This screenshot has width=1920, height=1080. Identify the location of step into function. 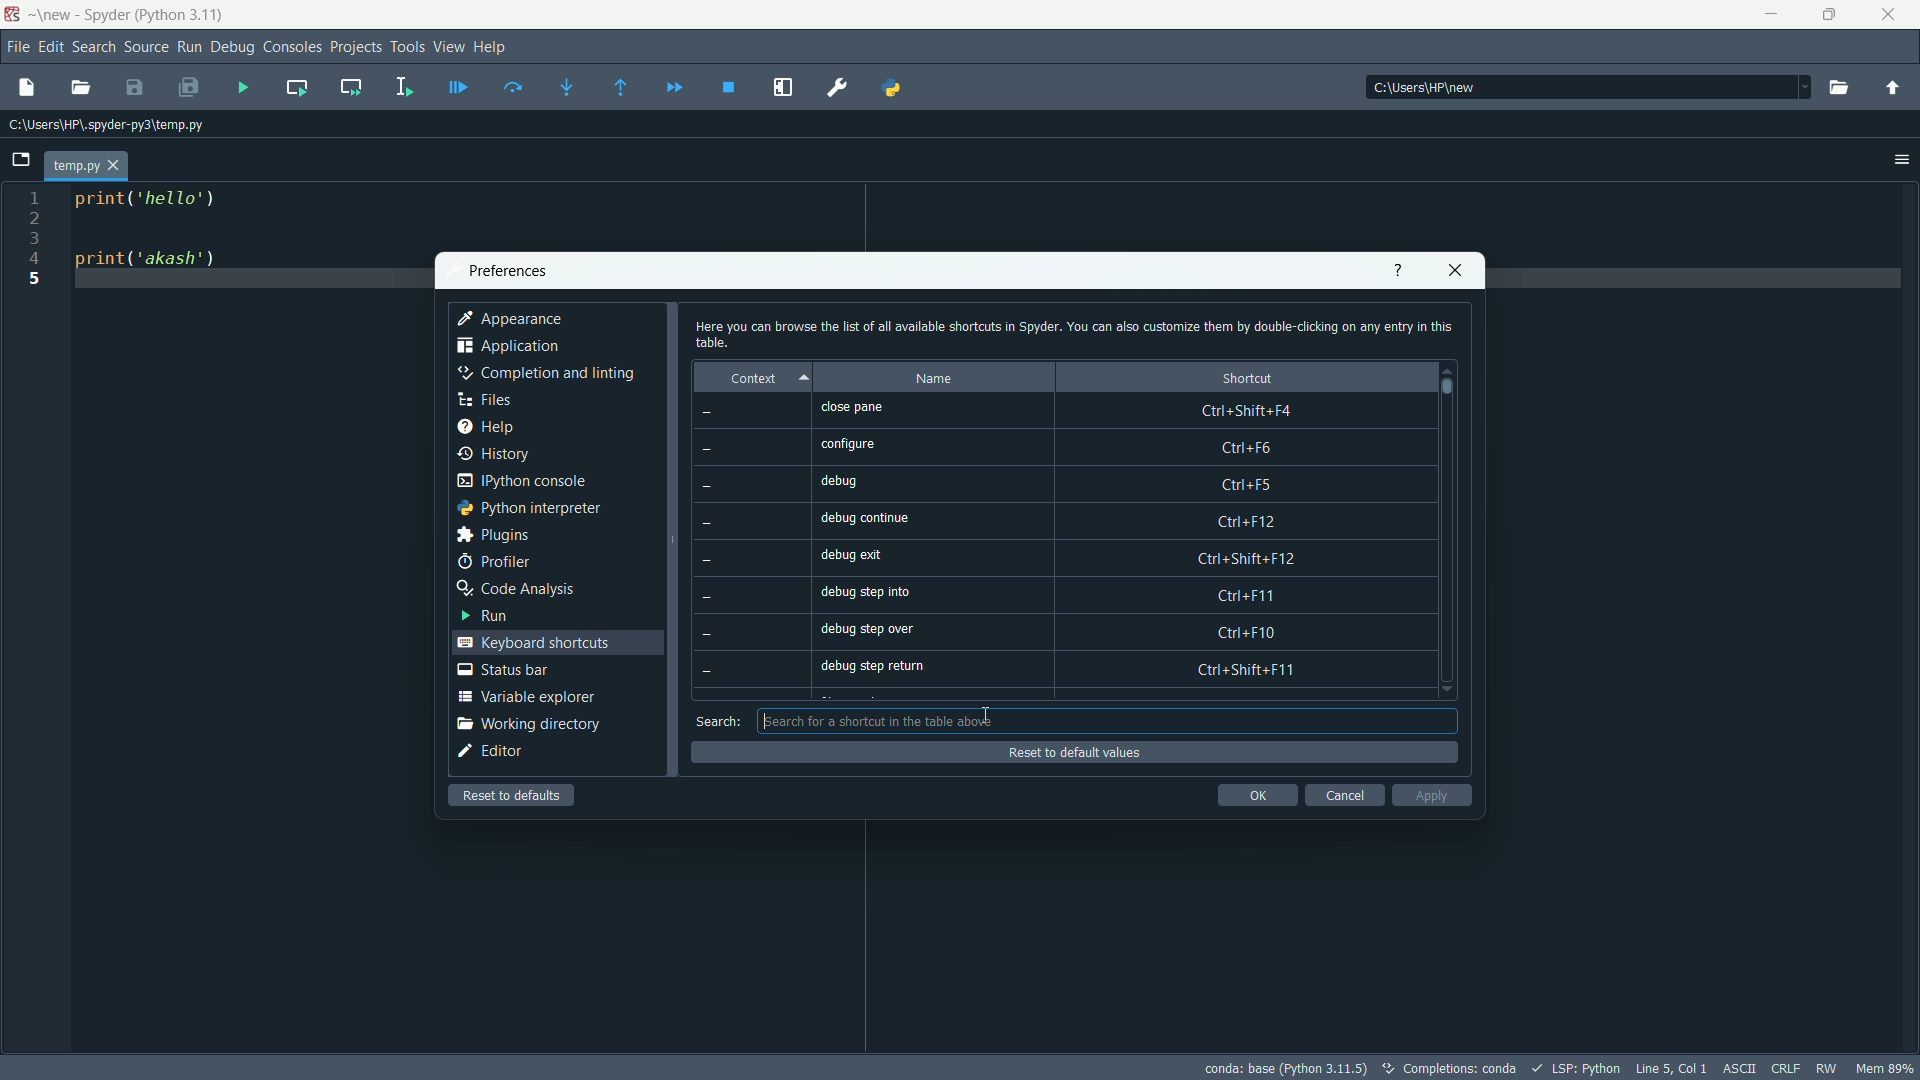
(568, 85).